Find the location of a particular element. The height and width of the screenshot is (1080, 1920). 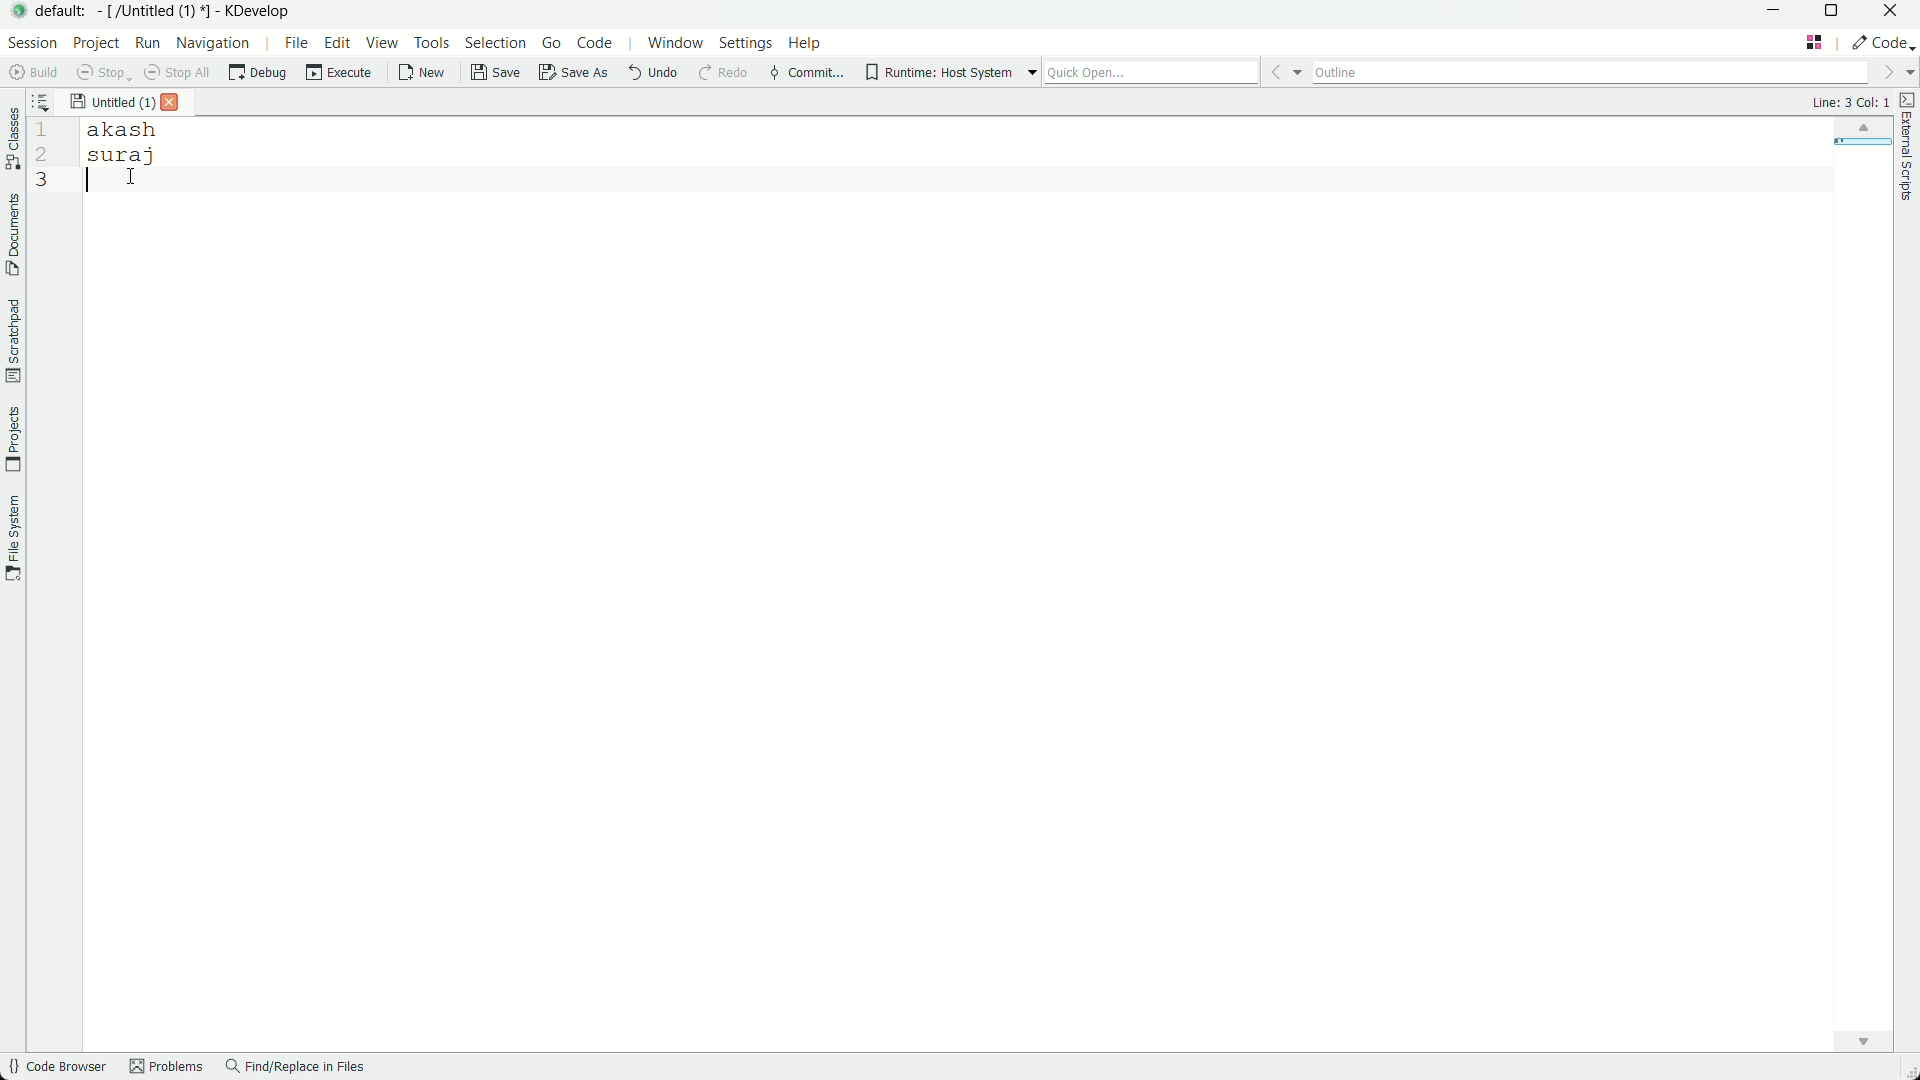

code menu is located at coordinates (593, 42).